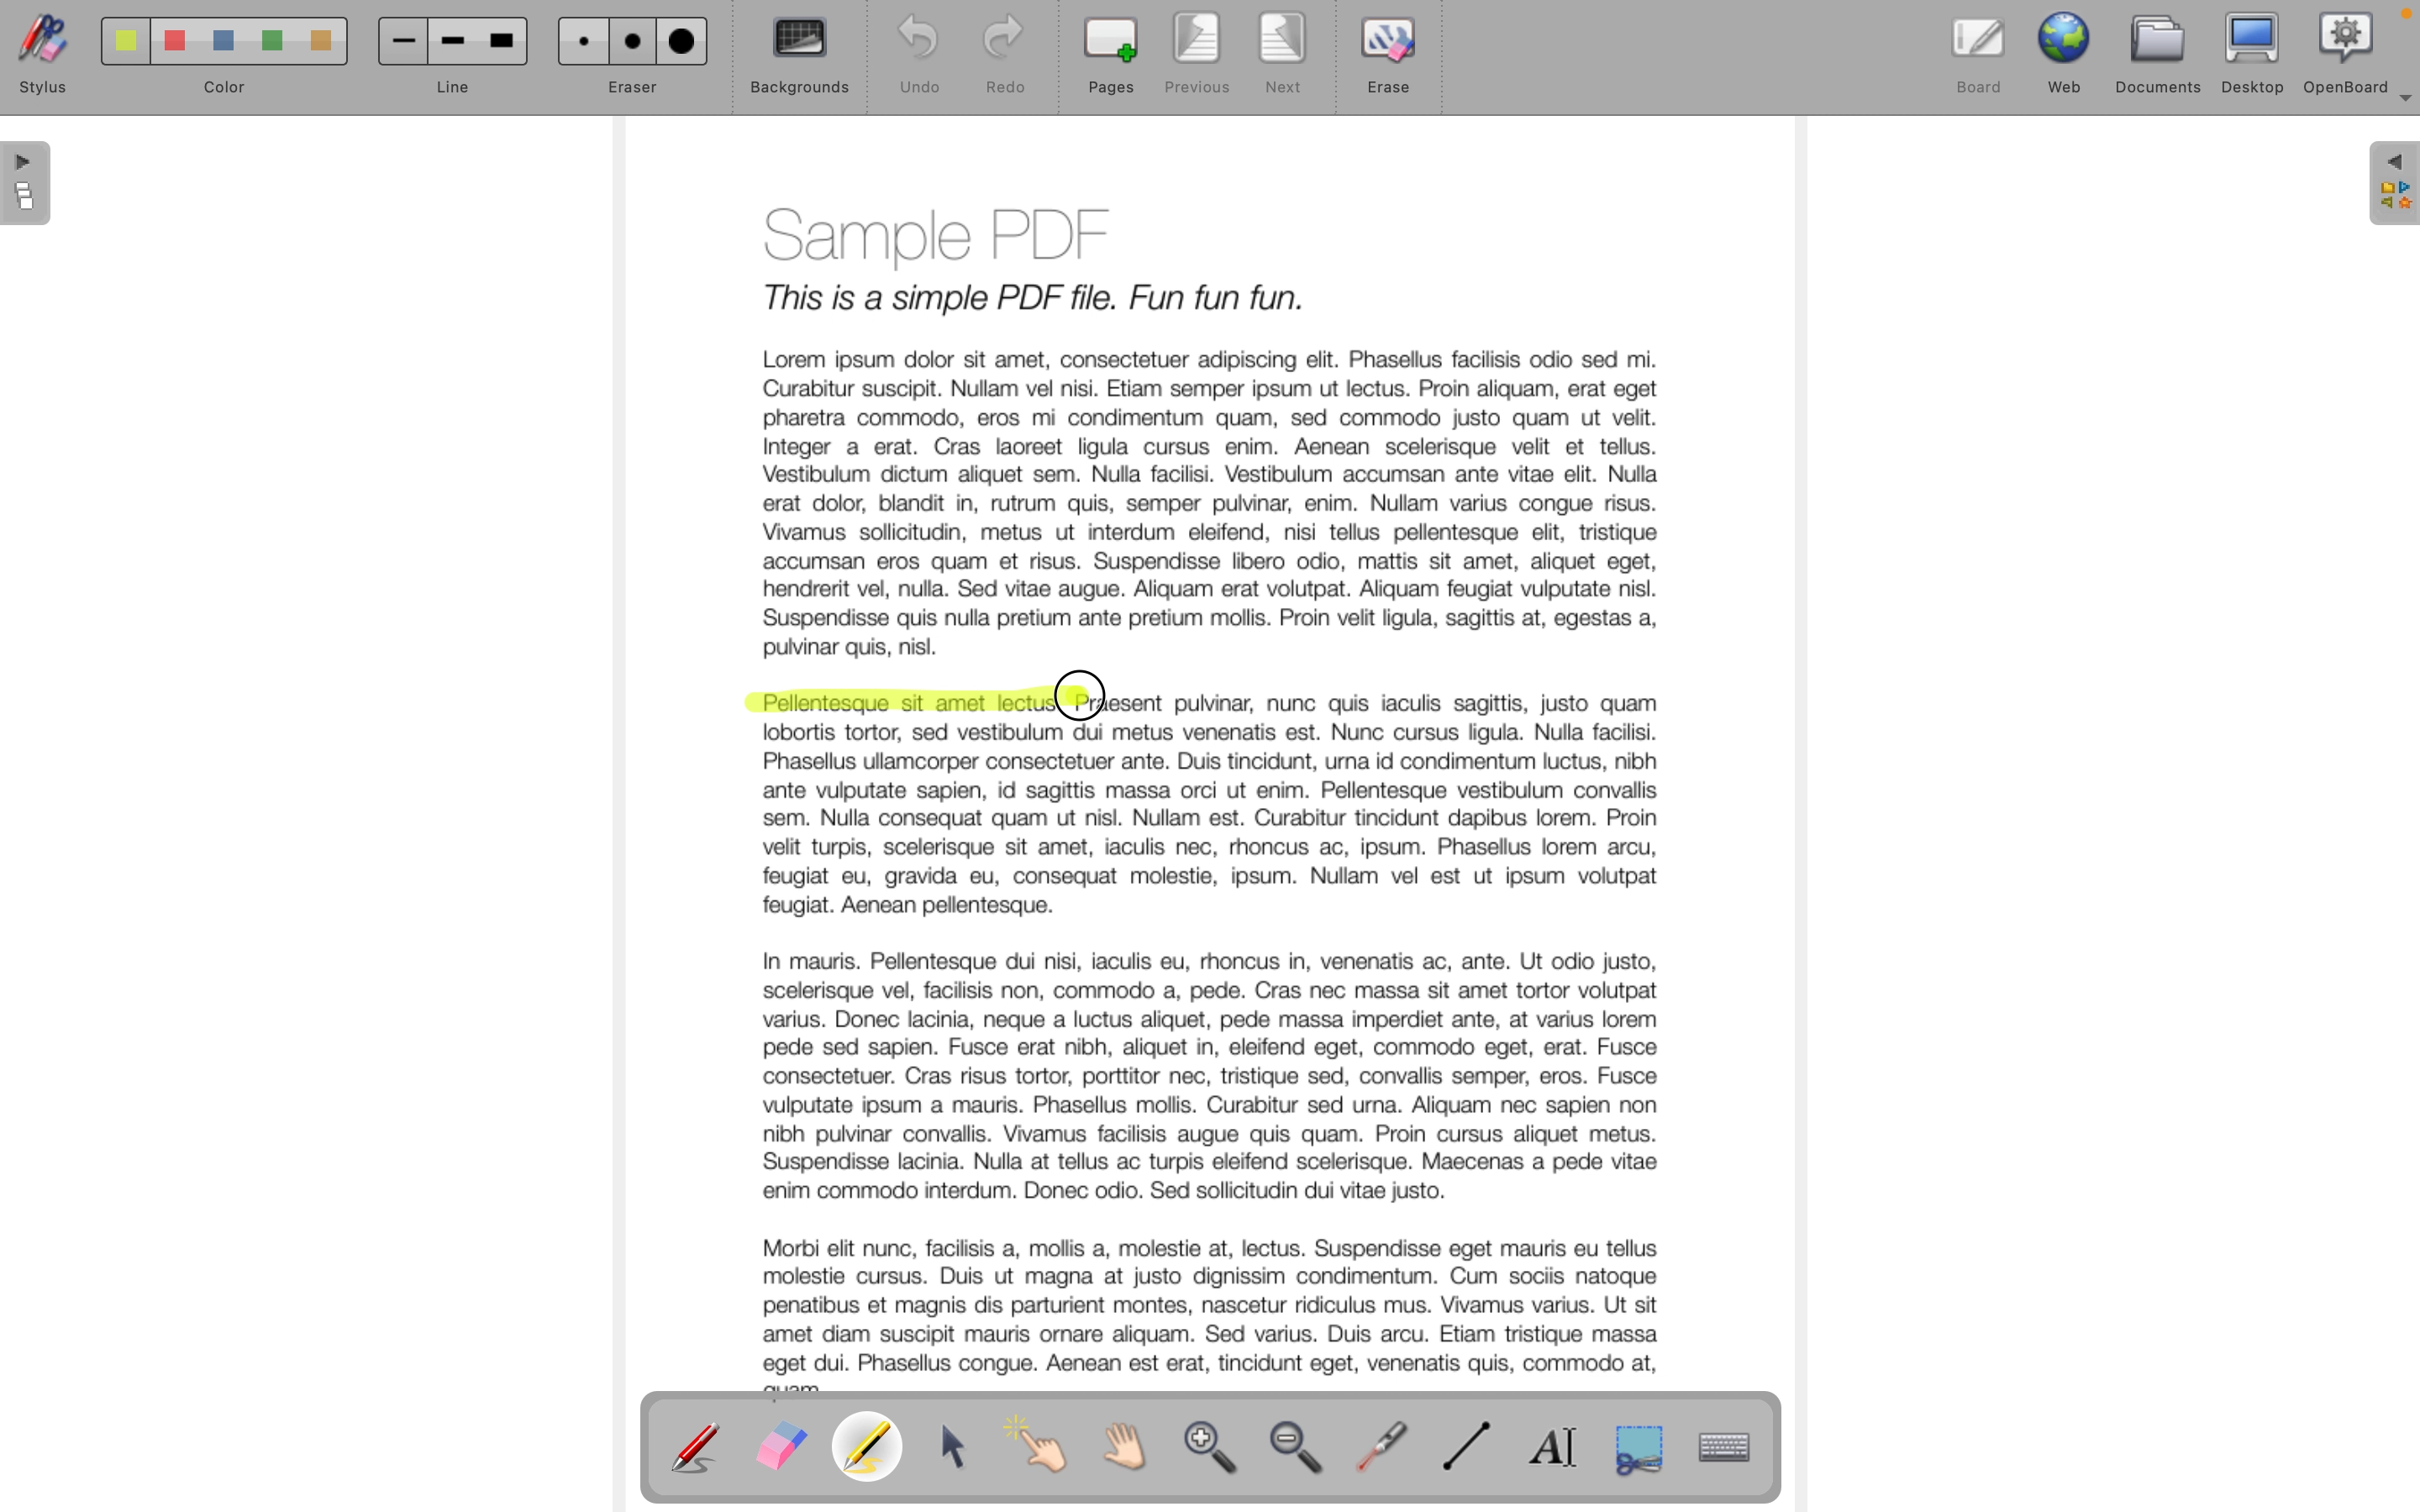  Describe the element at coordinates (1047, 1454) in the screenshot. I see `interact with items` at that location.